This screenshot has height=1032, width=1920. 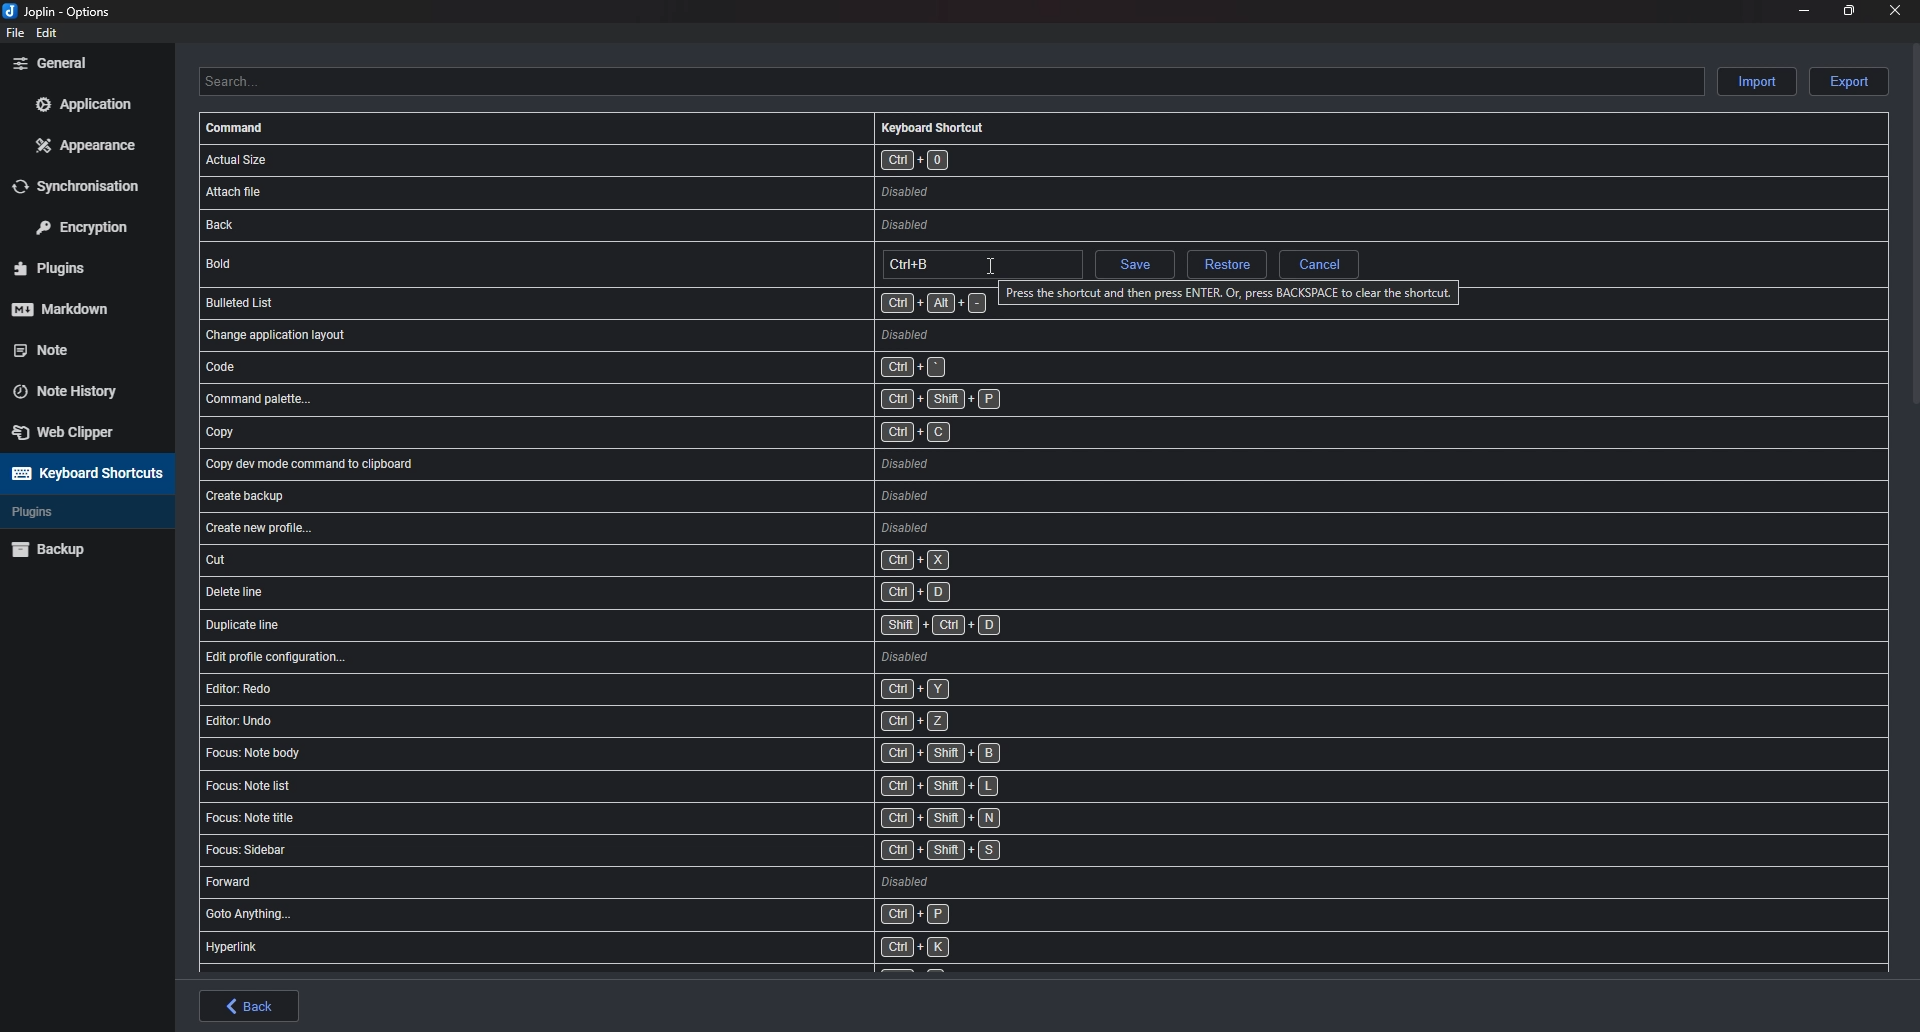 I want to click on cursor, so click(x=990, y=268).